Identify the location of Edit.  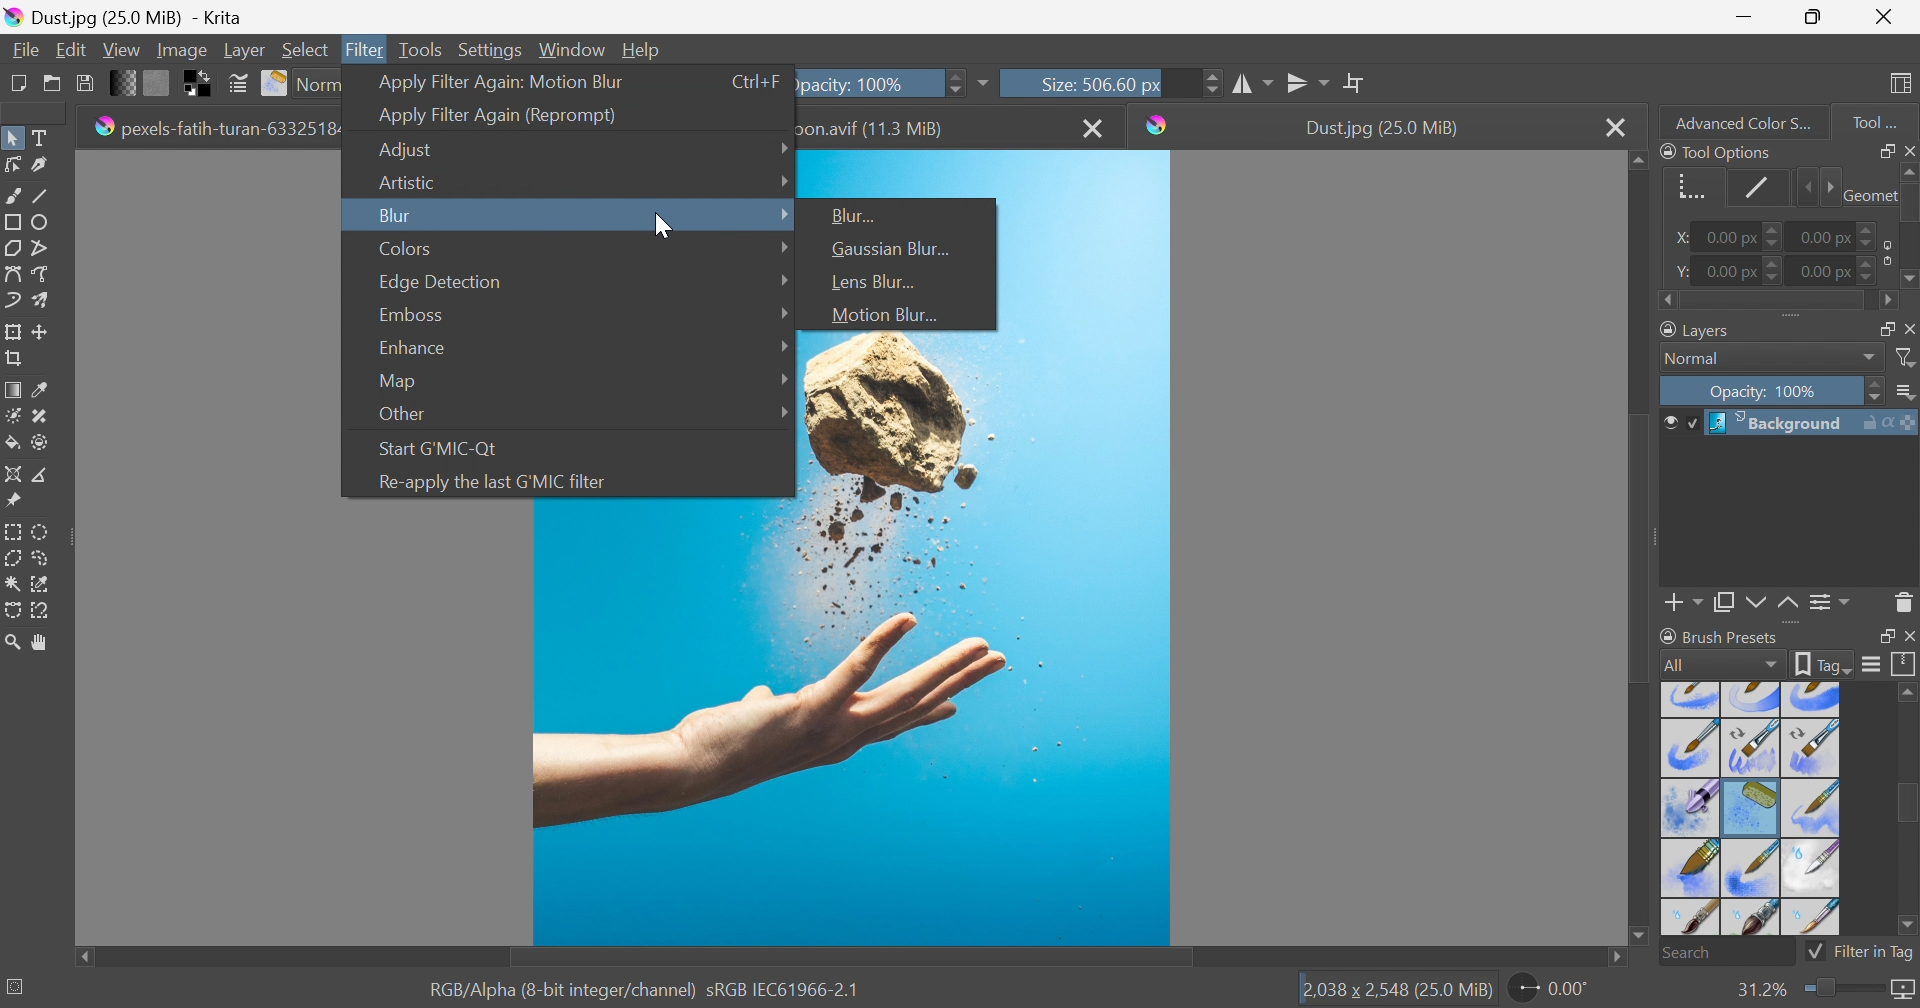
(70, 49).